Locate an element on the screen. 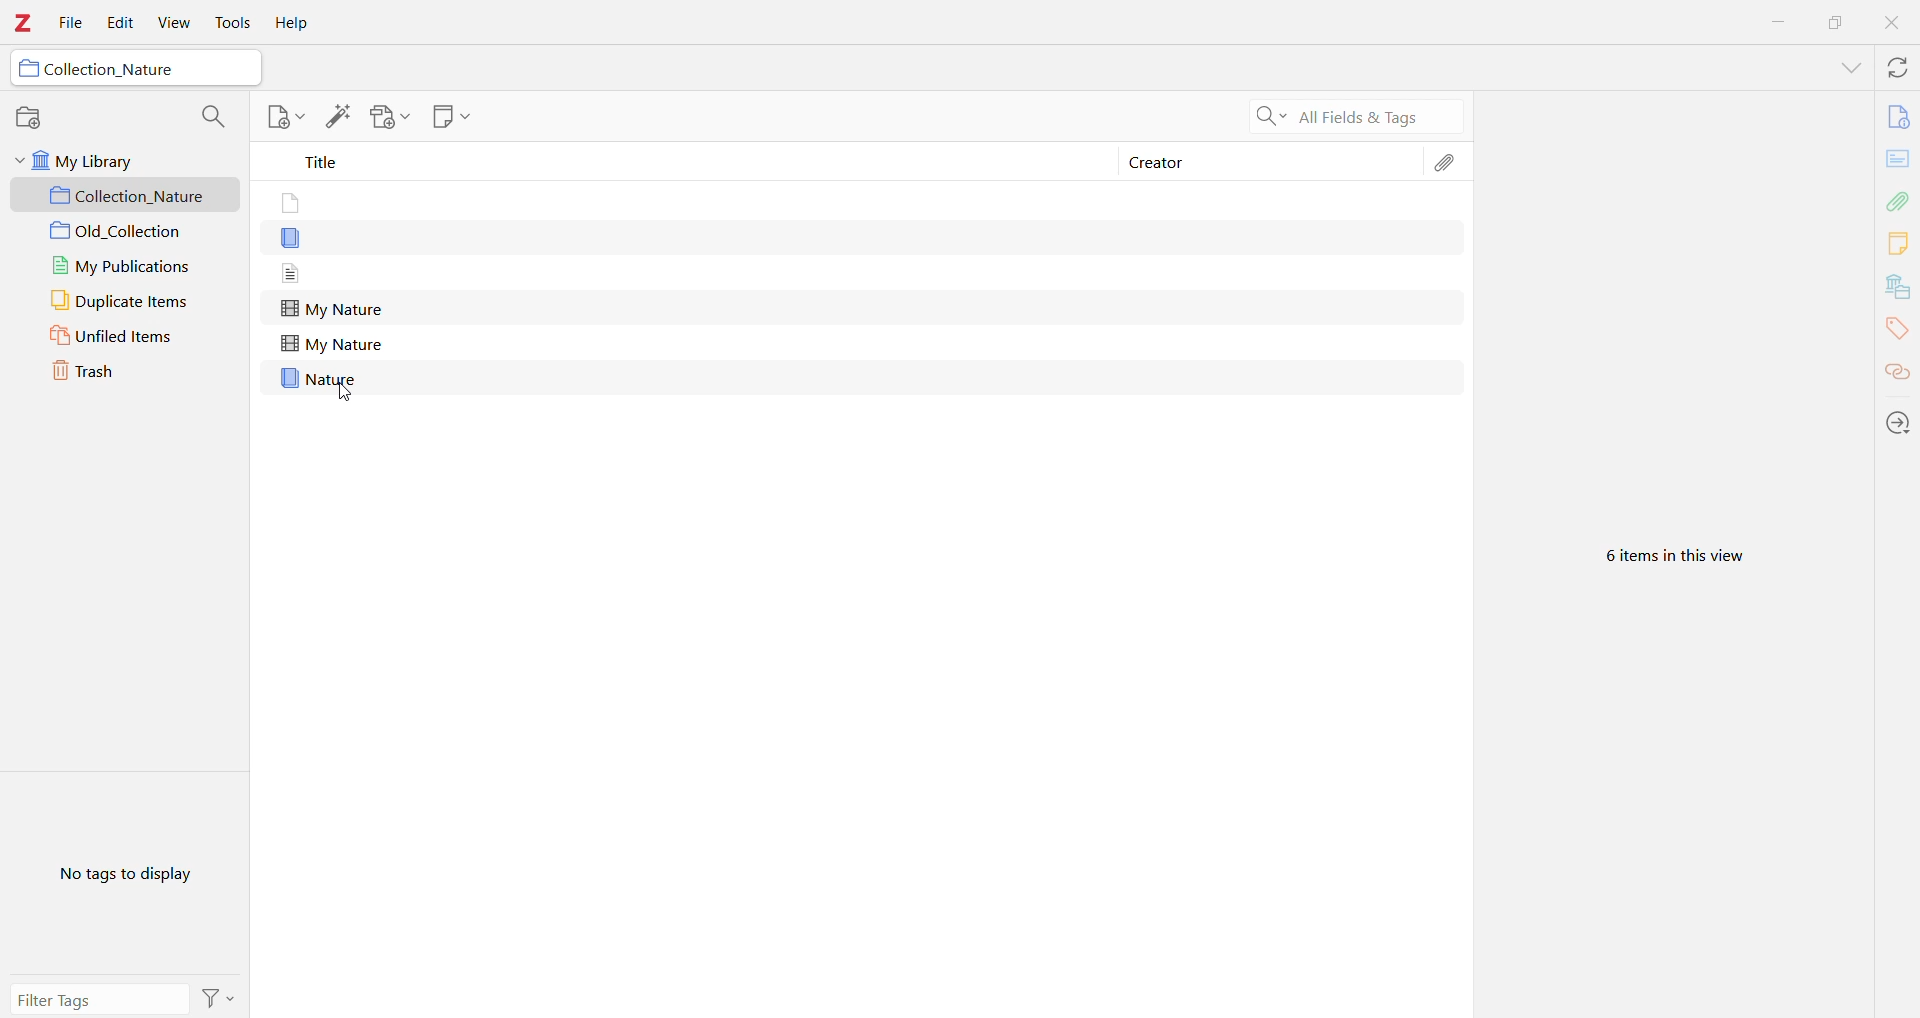  Edit is located at coordinates (116, 24).